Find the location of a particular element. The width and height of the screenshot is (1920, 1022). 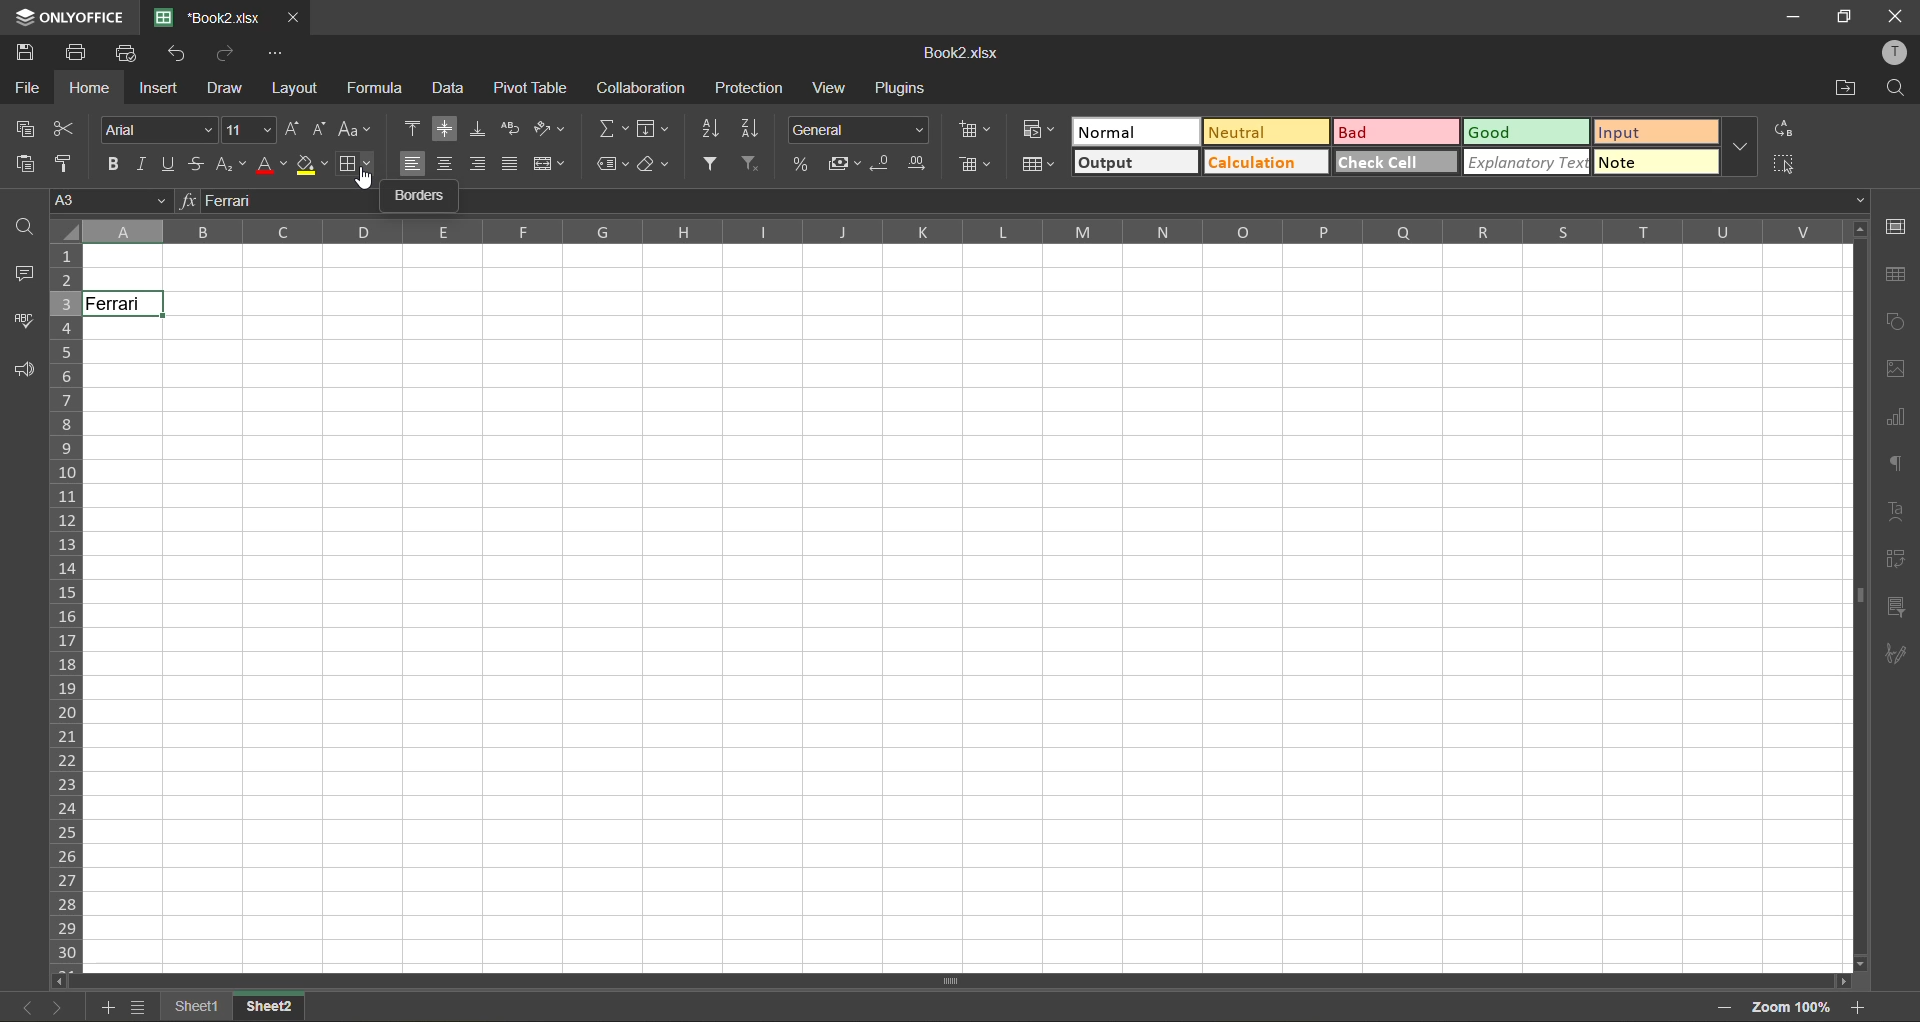

data is located at coordinates (452, 89).